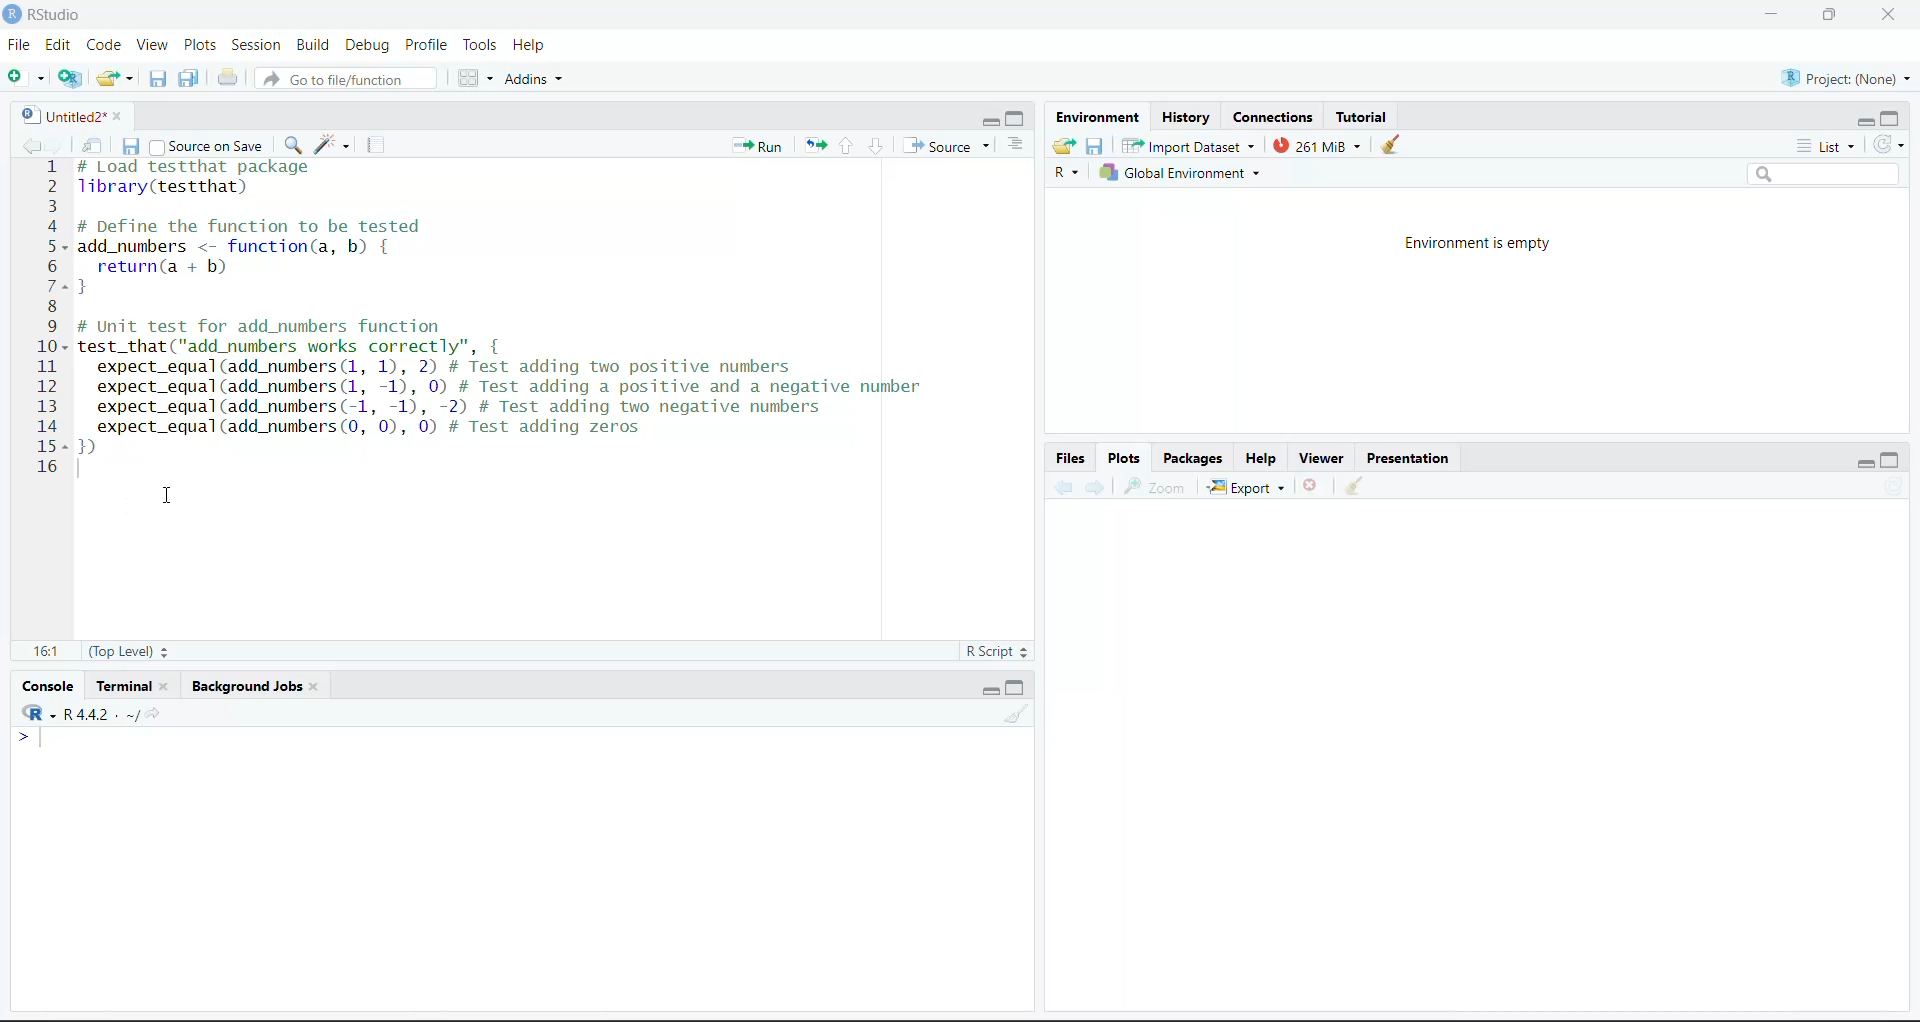 This screenshot has height=1022, width=1920. Describe the element at coordinates (1394, 146) in the screenshot. I see `clear console` at that location.